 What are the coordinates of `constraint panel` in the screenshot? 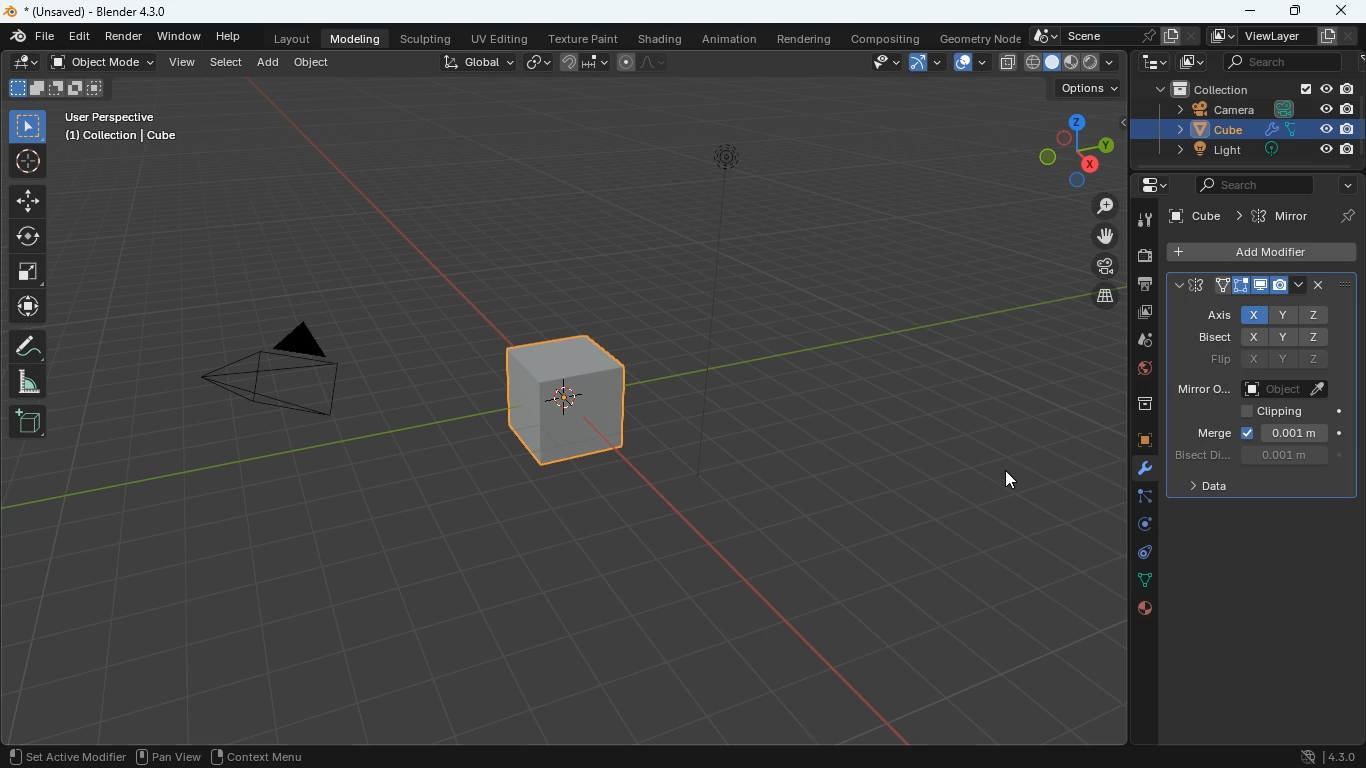 It's located at (1237, 284).